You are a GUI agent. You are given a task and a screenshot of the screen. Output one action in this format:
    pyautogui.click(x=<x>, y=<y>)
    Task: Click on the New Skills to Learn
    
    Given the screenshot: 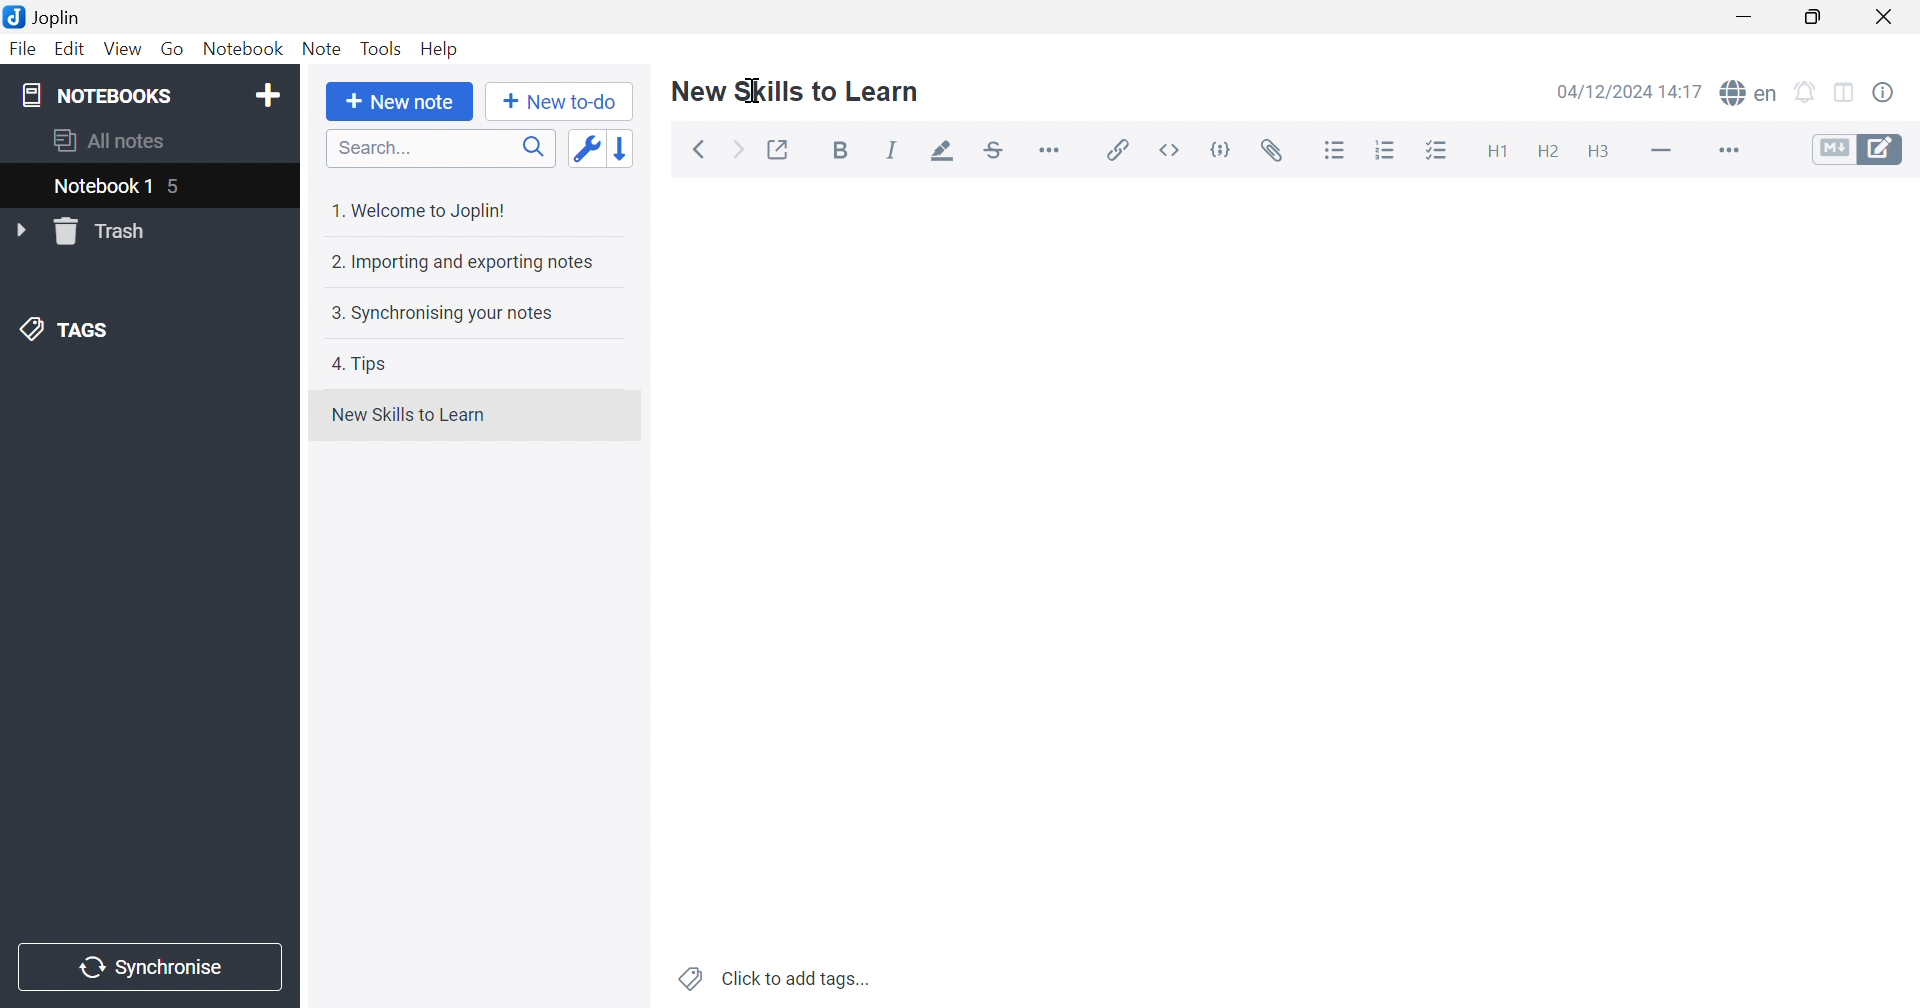 What is the action you would take?
    pyautogui.click(x=796, y=90)
    